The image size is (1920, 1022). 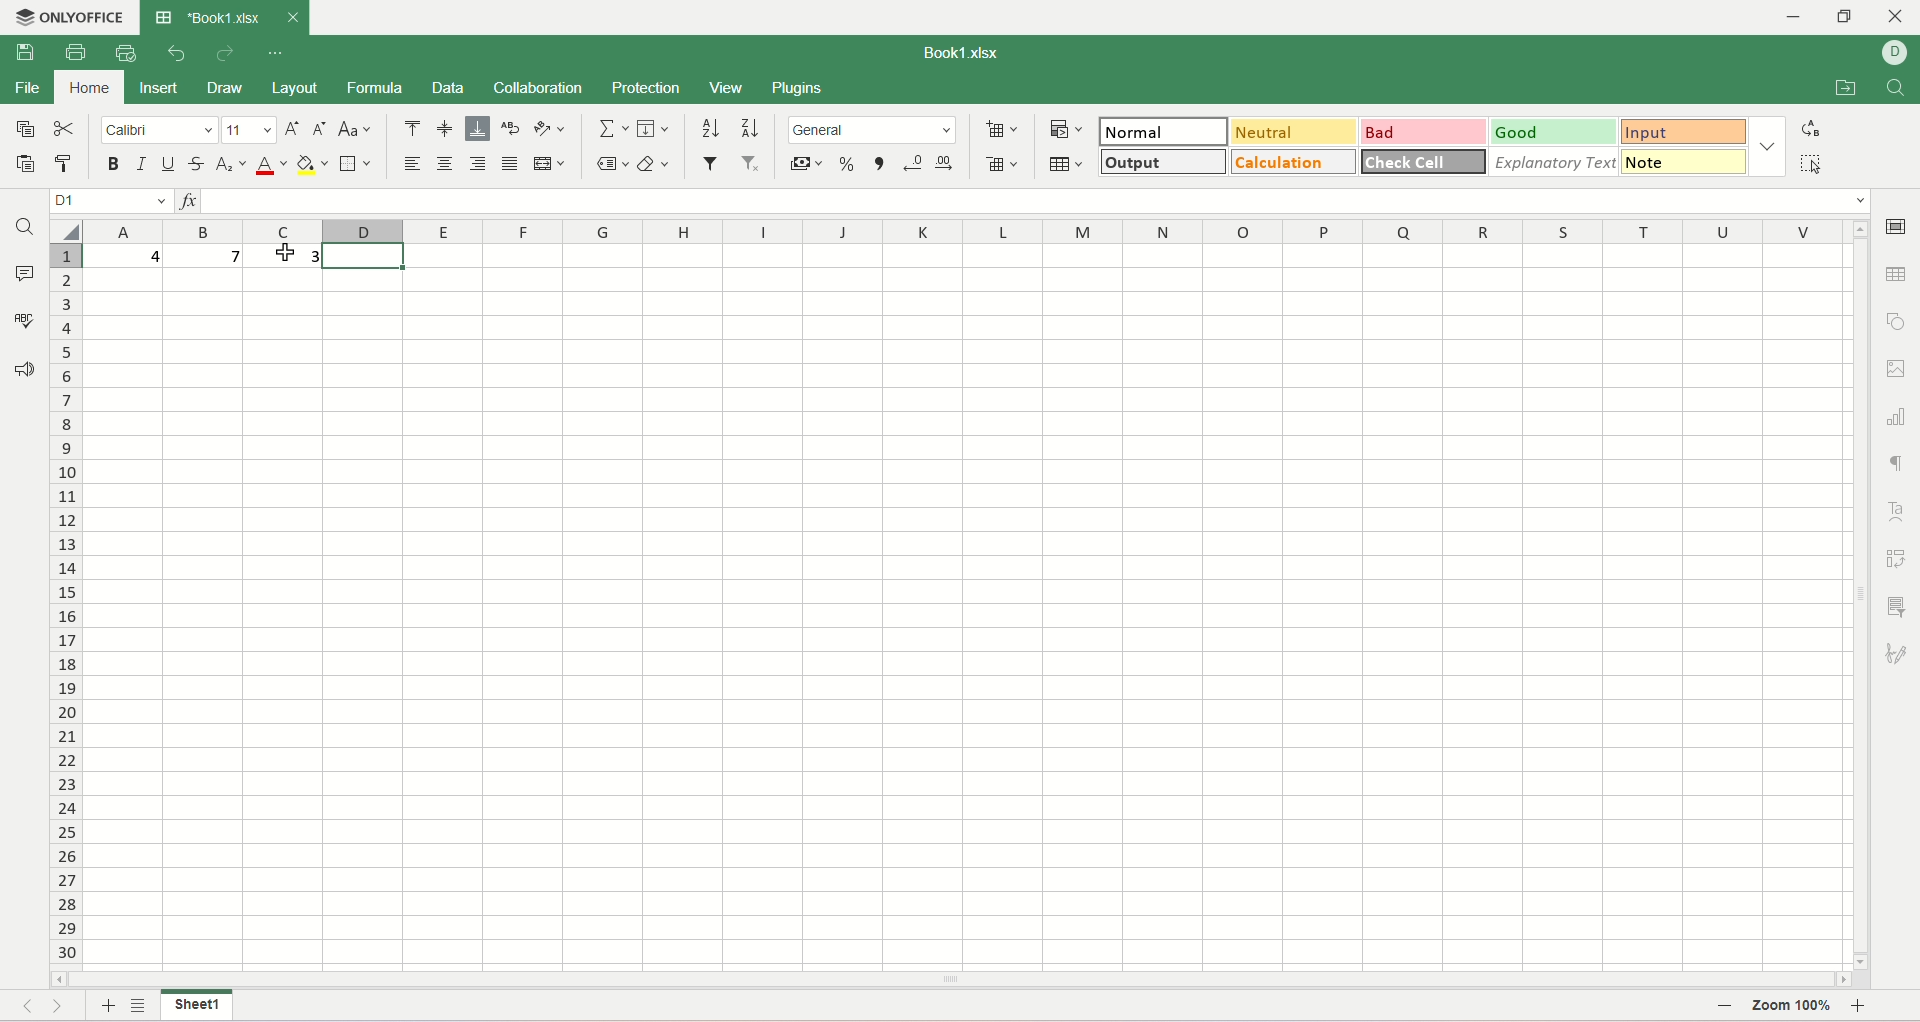 What do you see at coordinates (965, 53) in the screenshot?
I see `Book1.xlsx` at bounding box center [965, 53].